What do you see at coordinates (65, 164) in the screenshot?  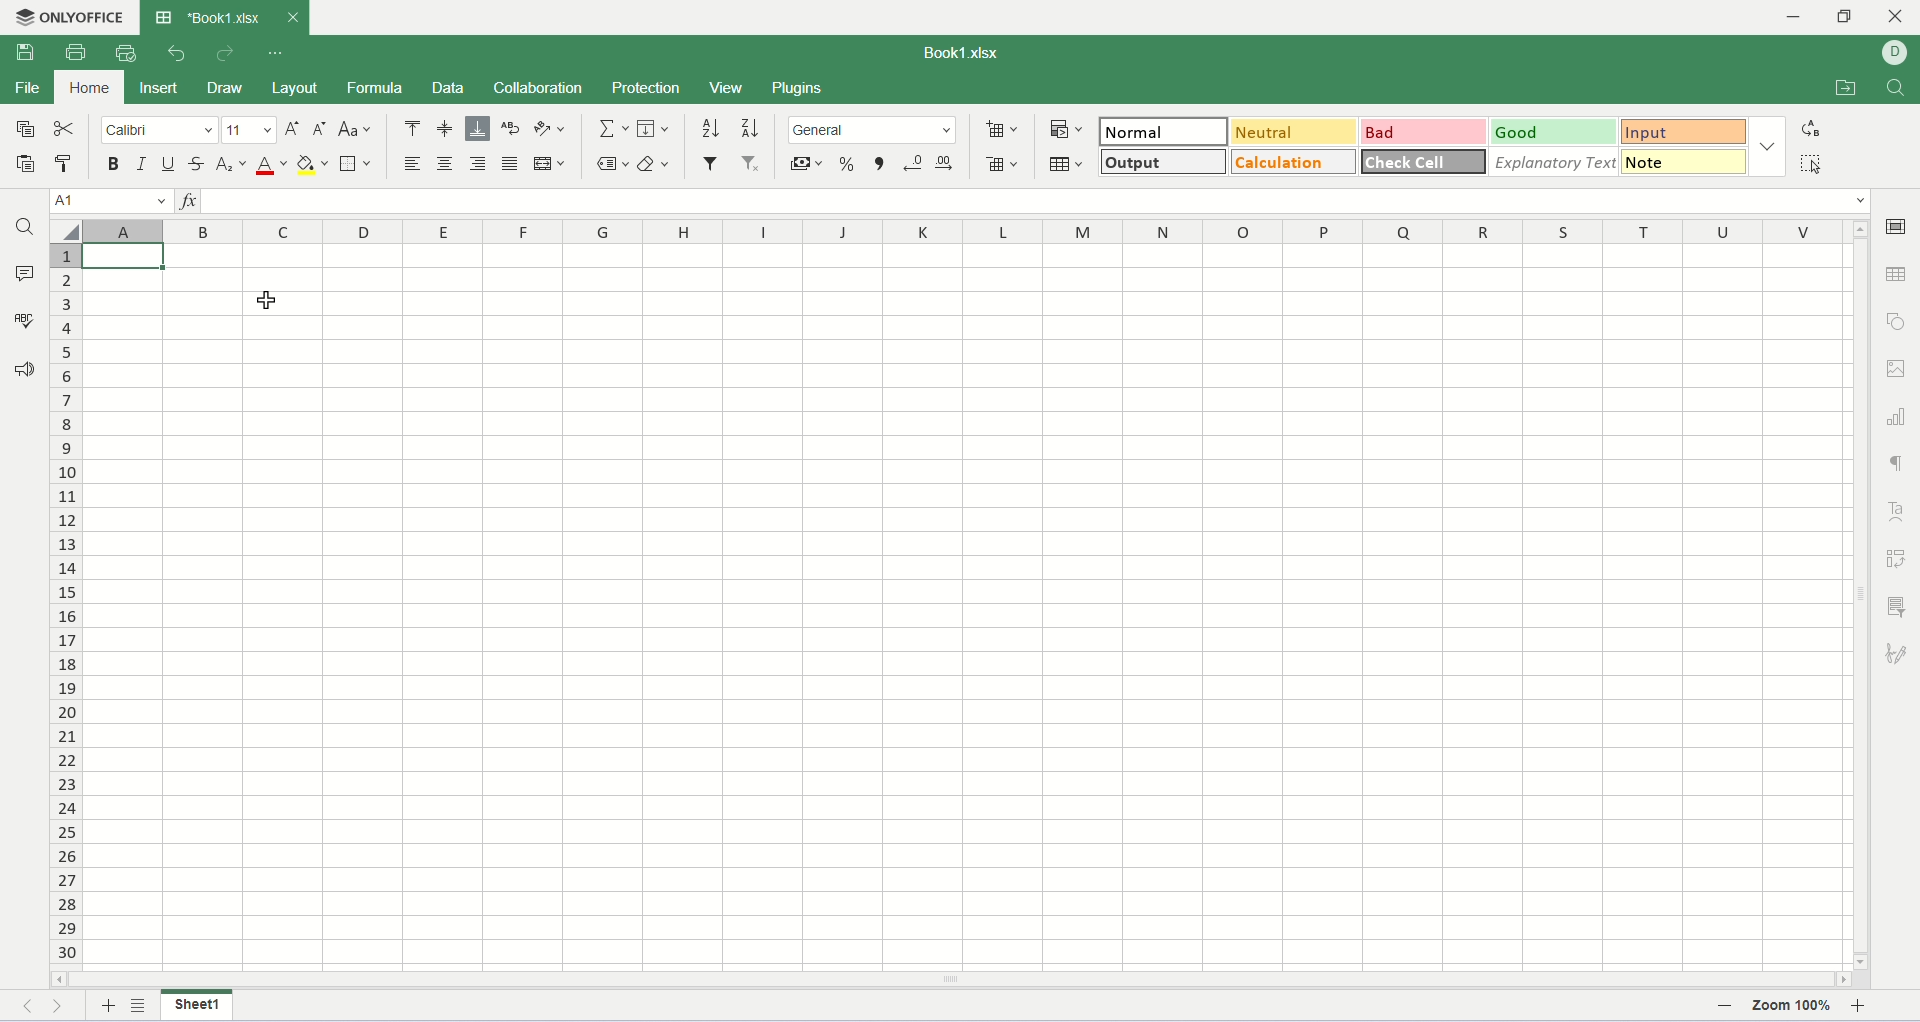 I see `copy style` at bounding box center [65, 164].